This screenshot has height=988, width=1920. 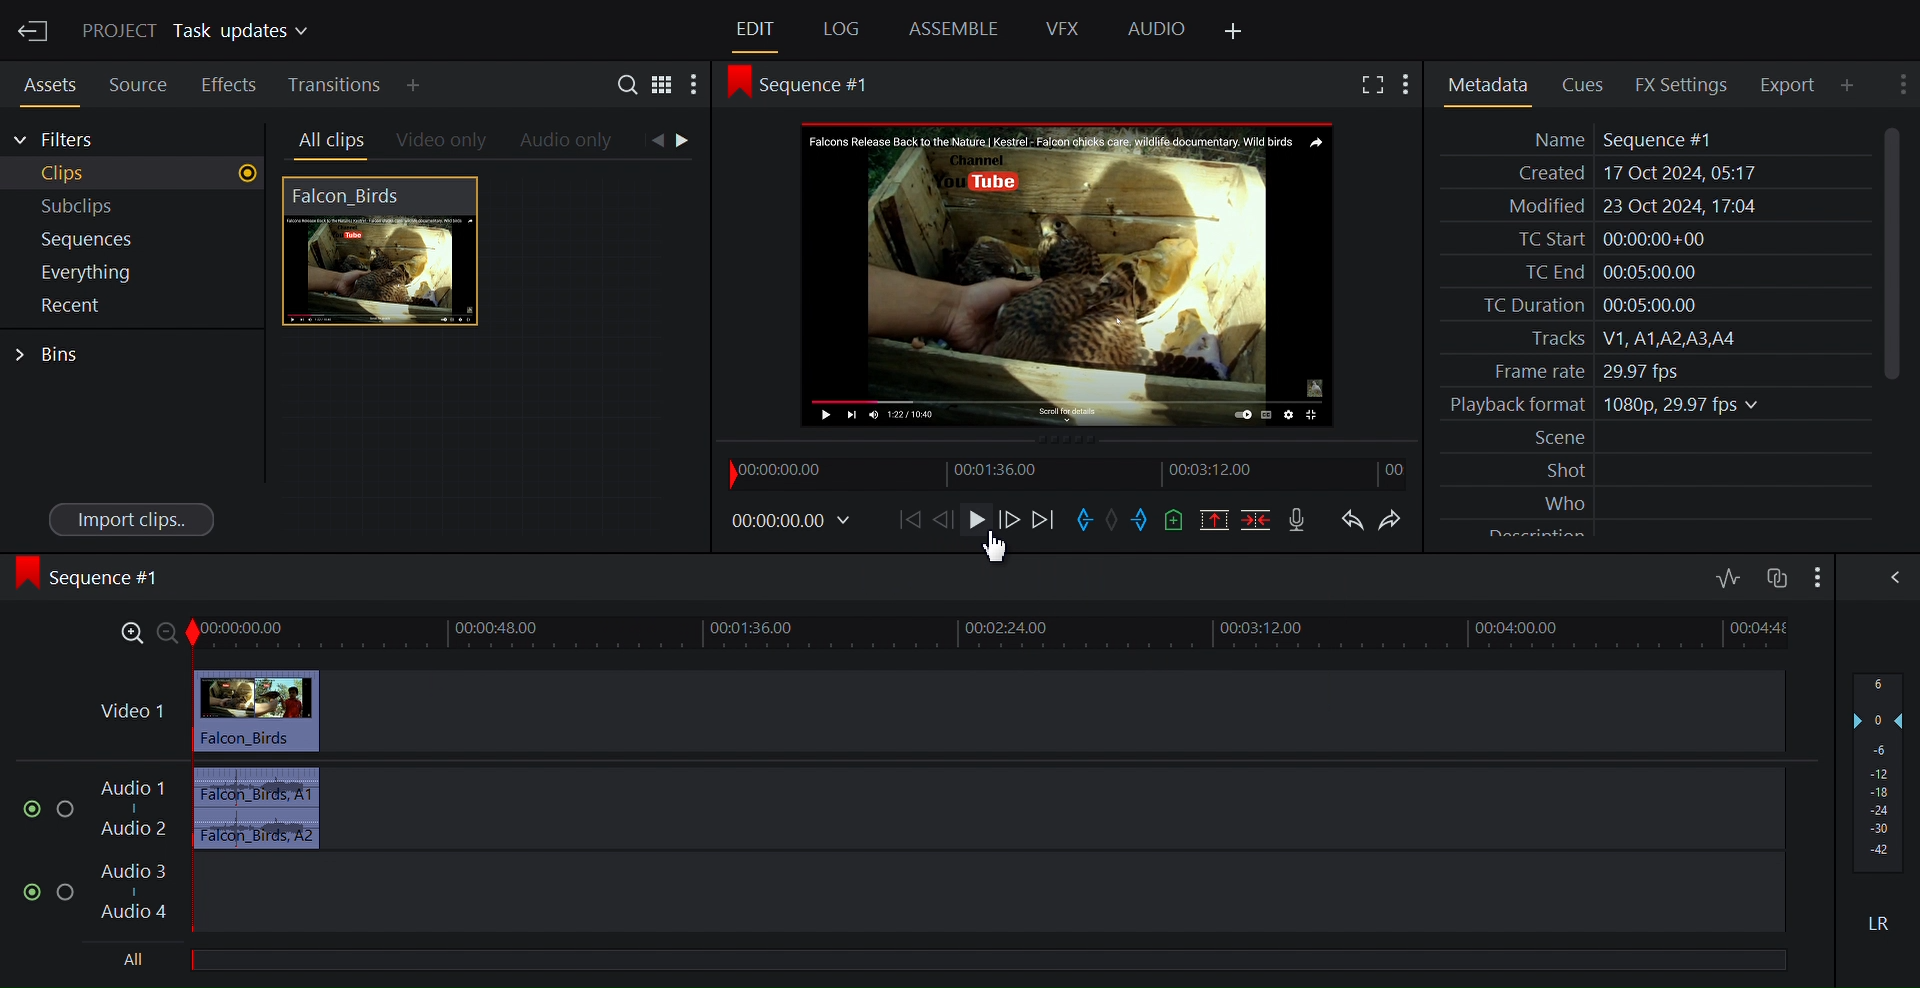 I want to click on Export, so click(x=1795, y=84).